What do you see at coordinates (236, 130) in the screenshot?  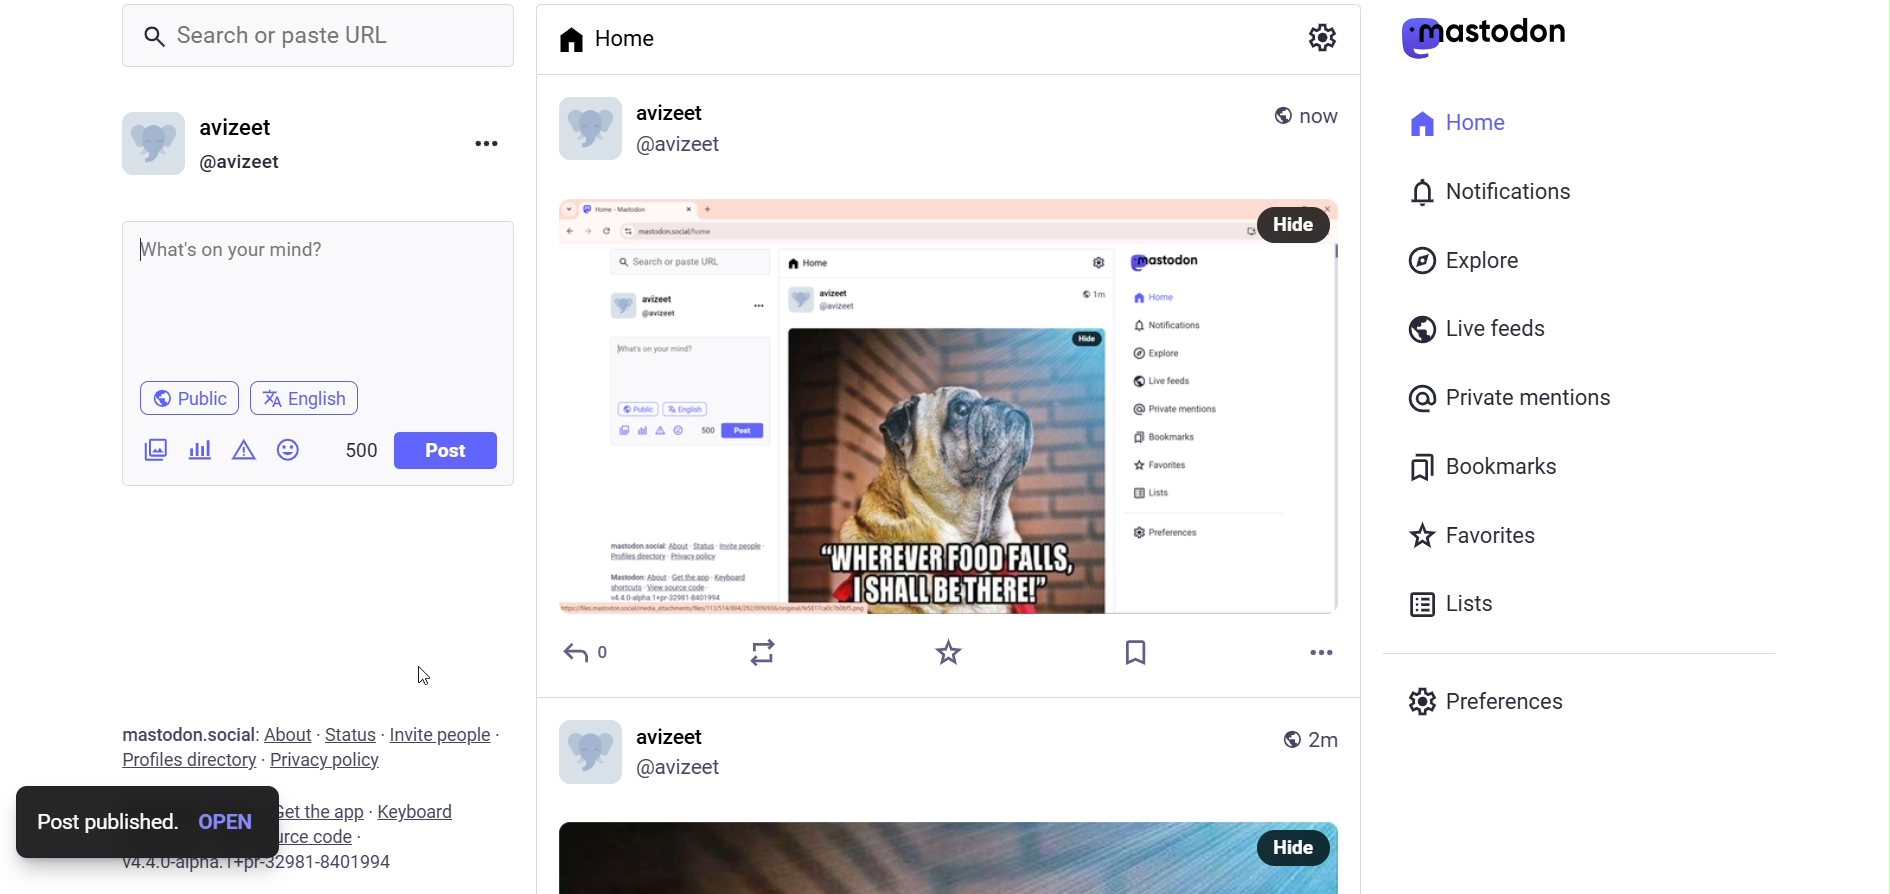 I see `avizeet` at bounding box center [236, 130].